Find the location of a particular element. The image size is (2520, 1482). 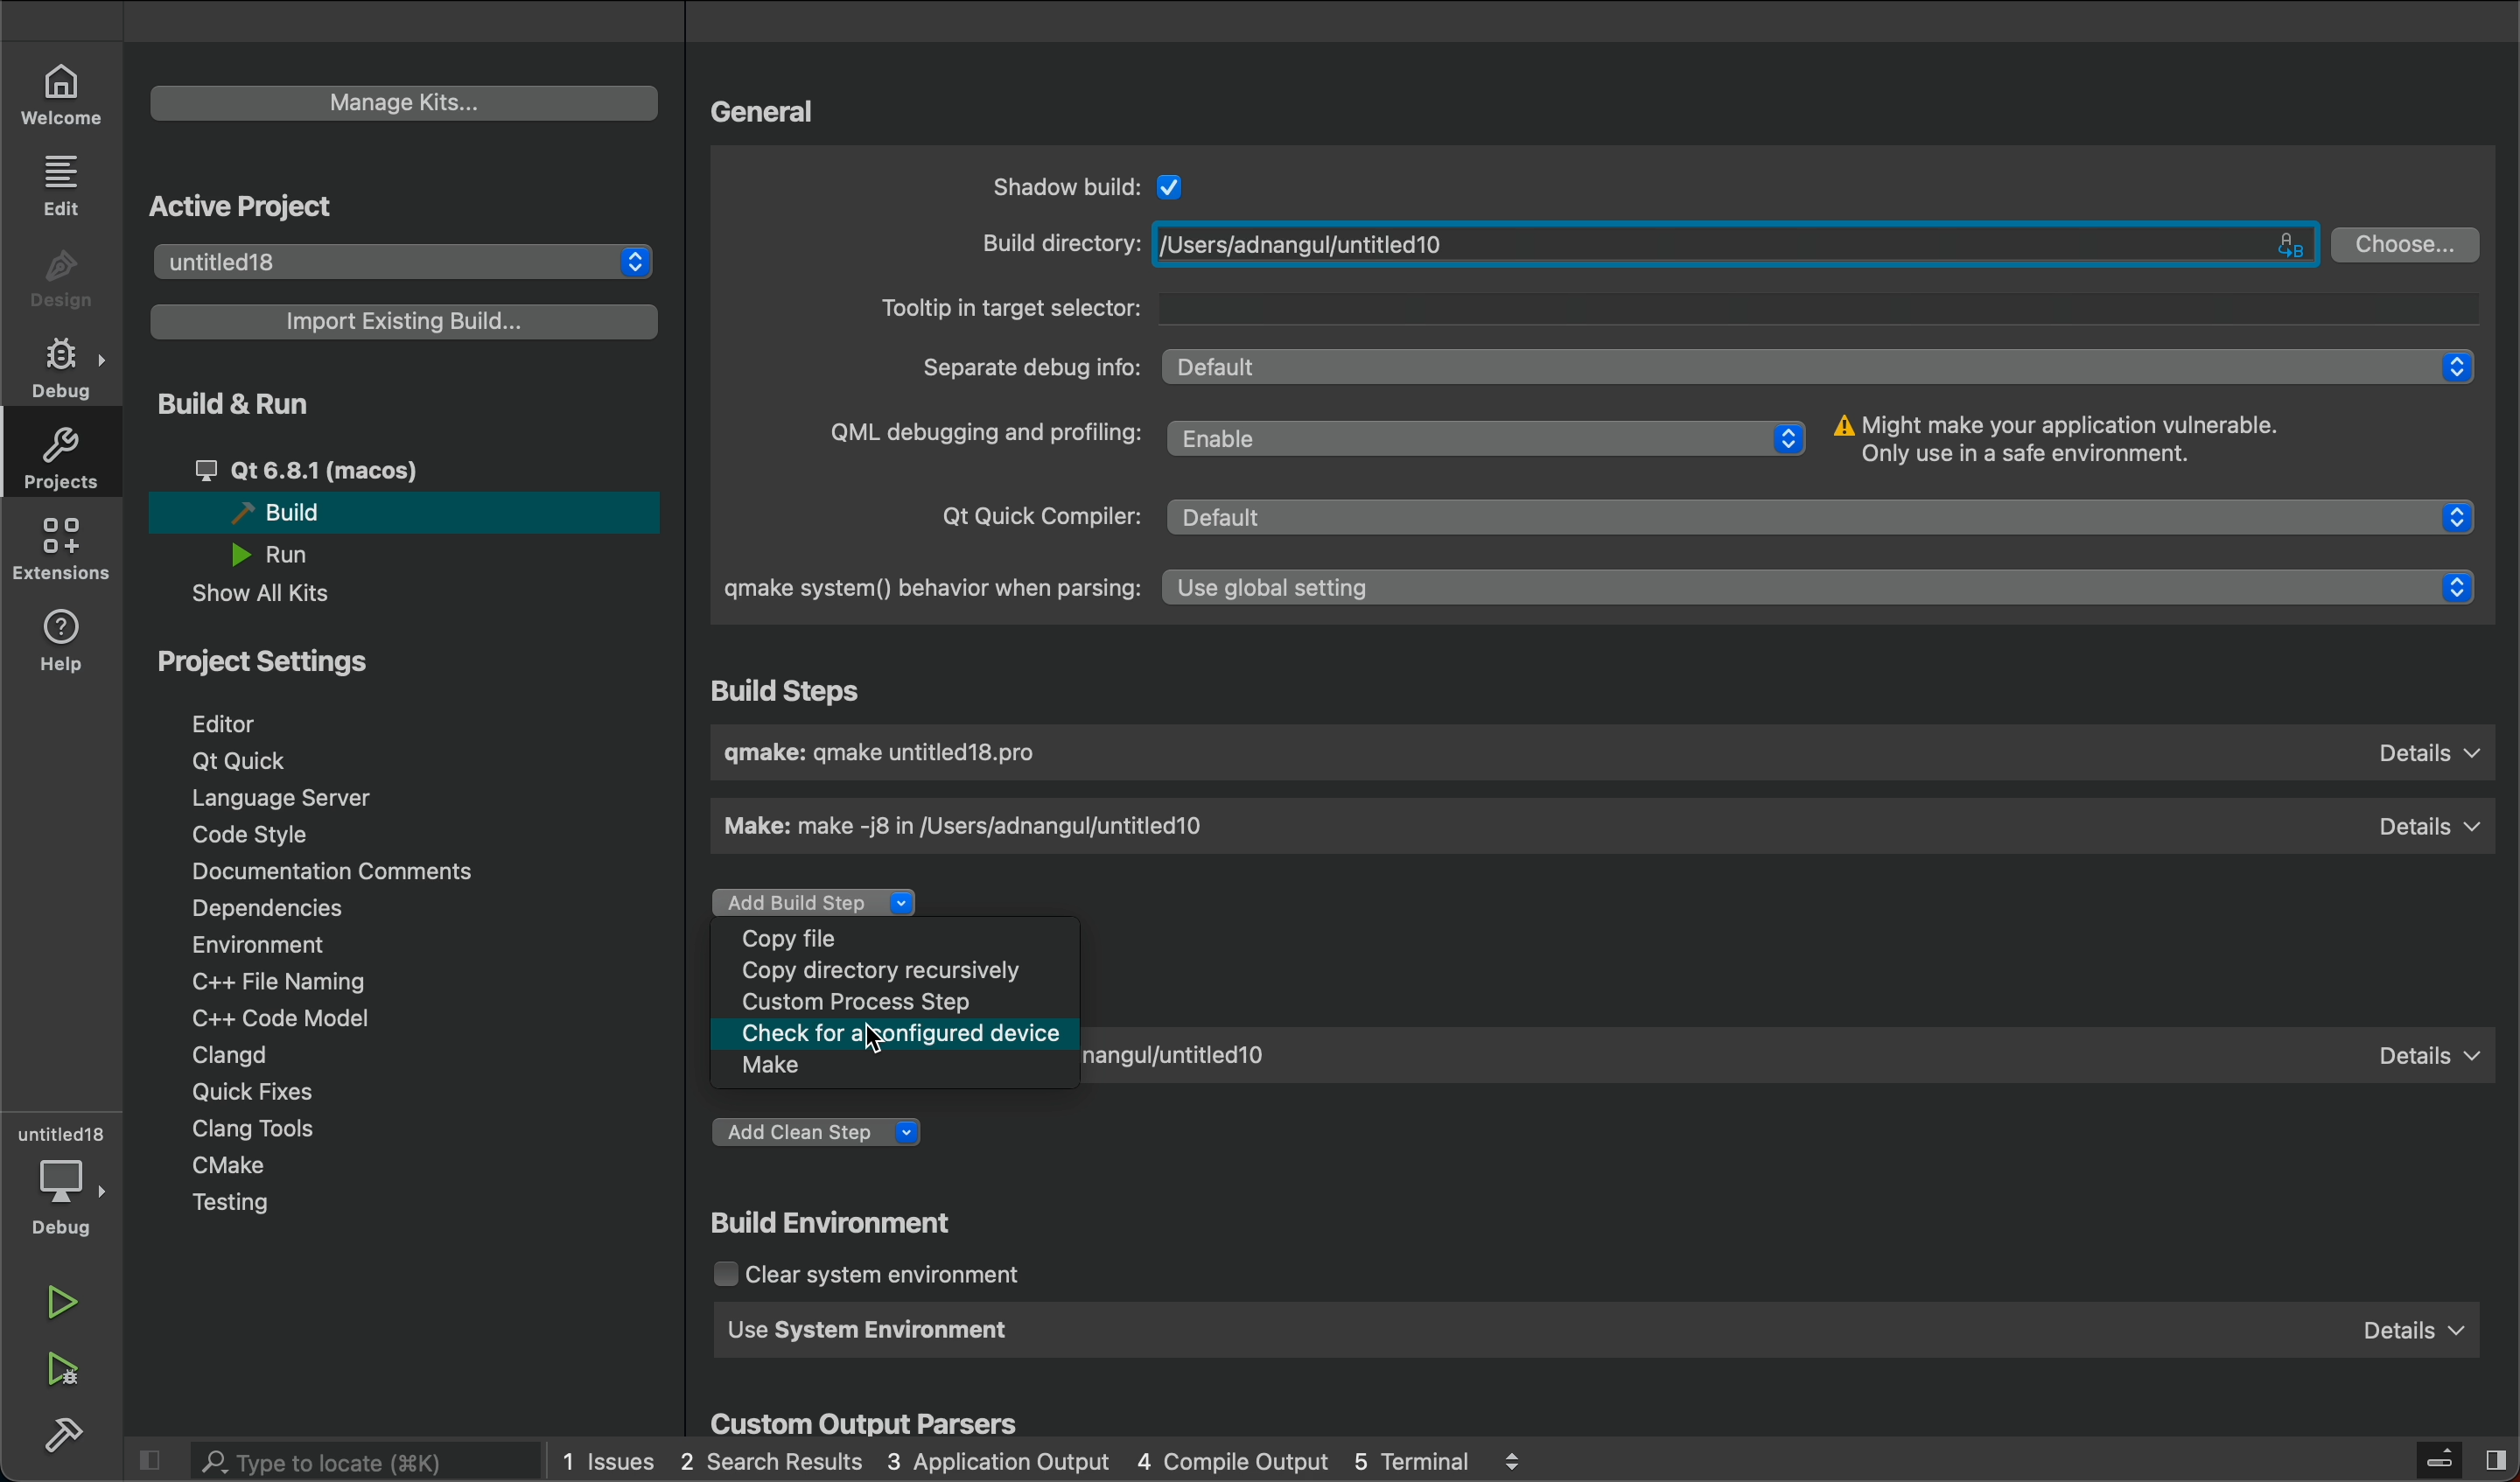

/Users/adnangul/untitled10 is located at coordinates (1734, 243).